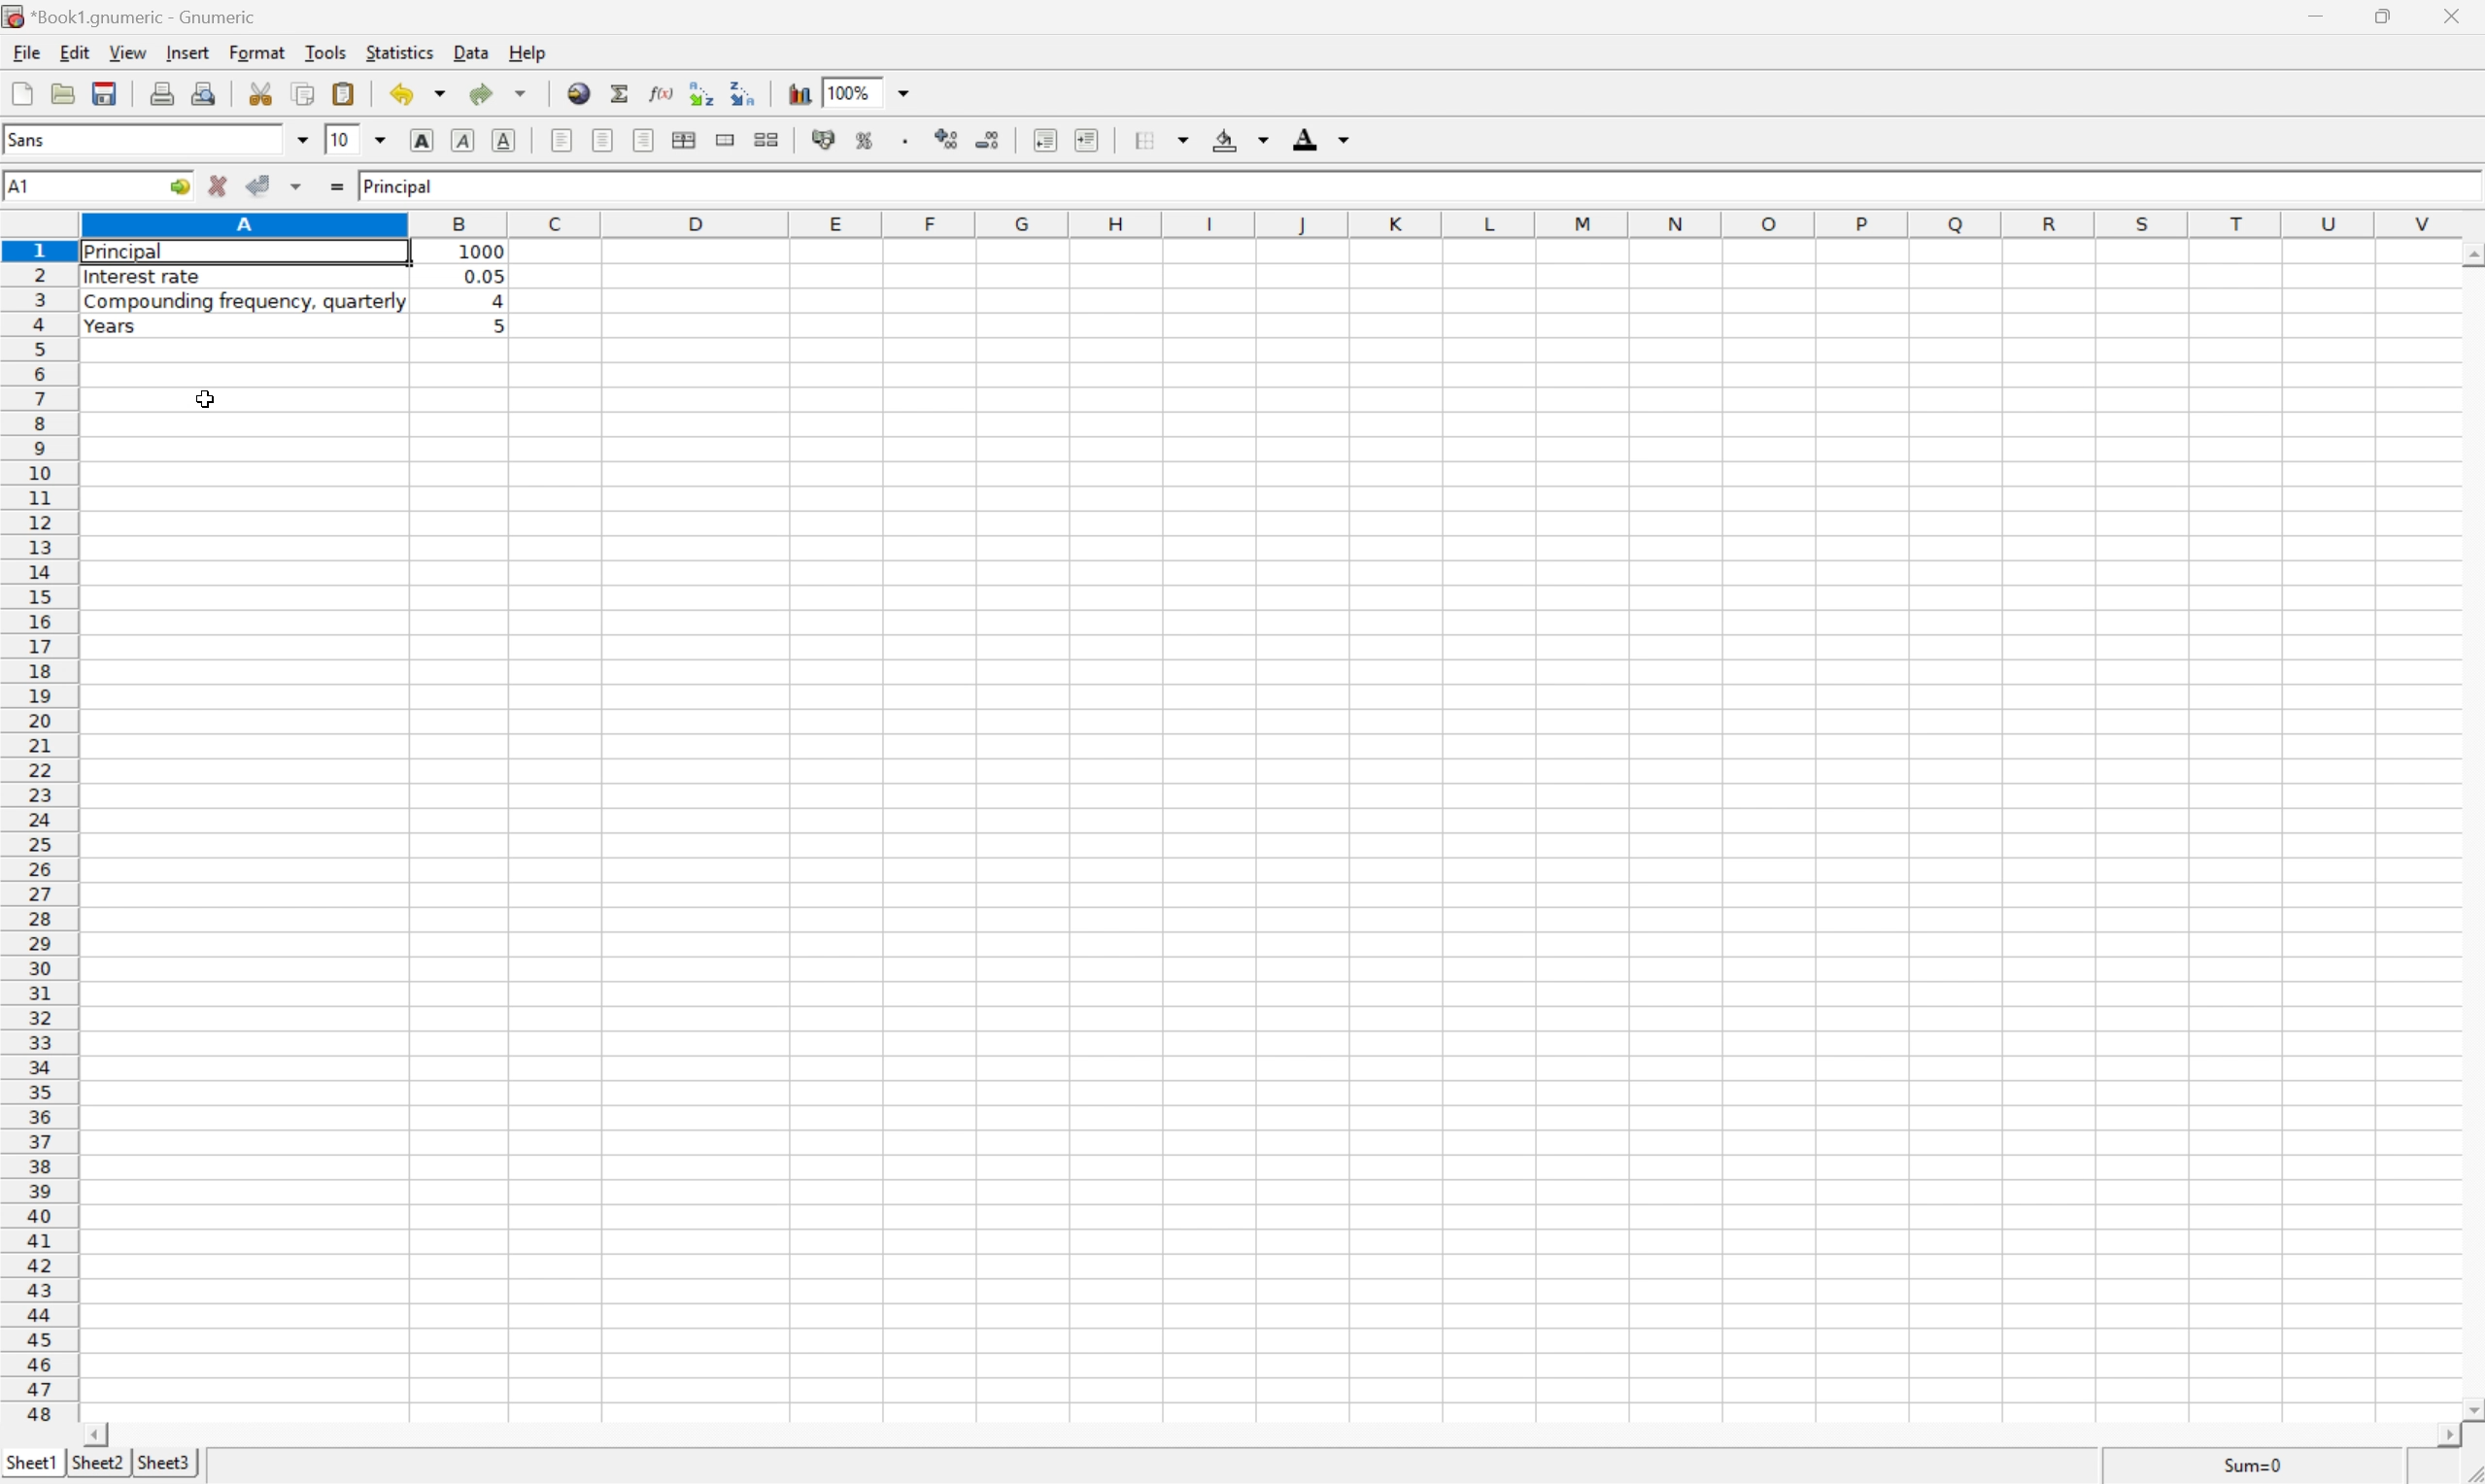 This screenshot has width=2485, height=1484. I want to click on statistics, so click(401, 52).